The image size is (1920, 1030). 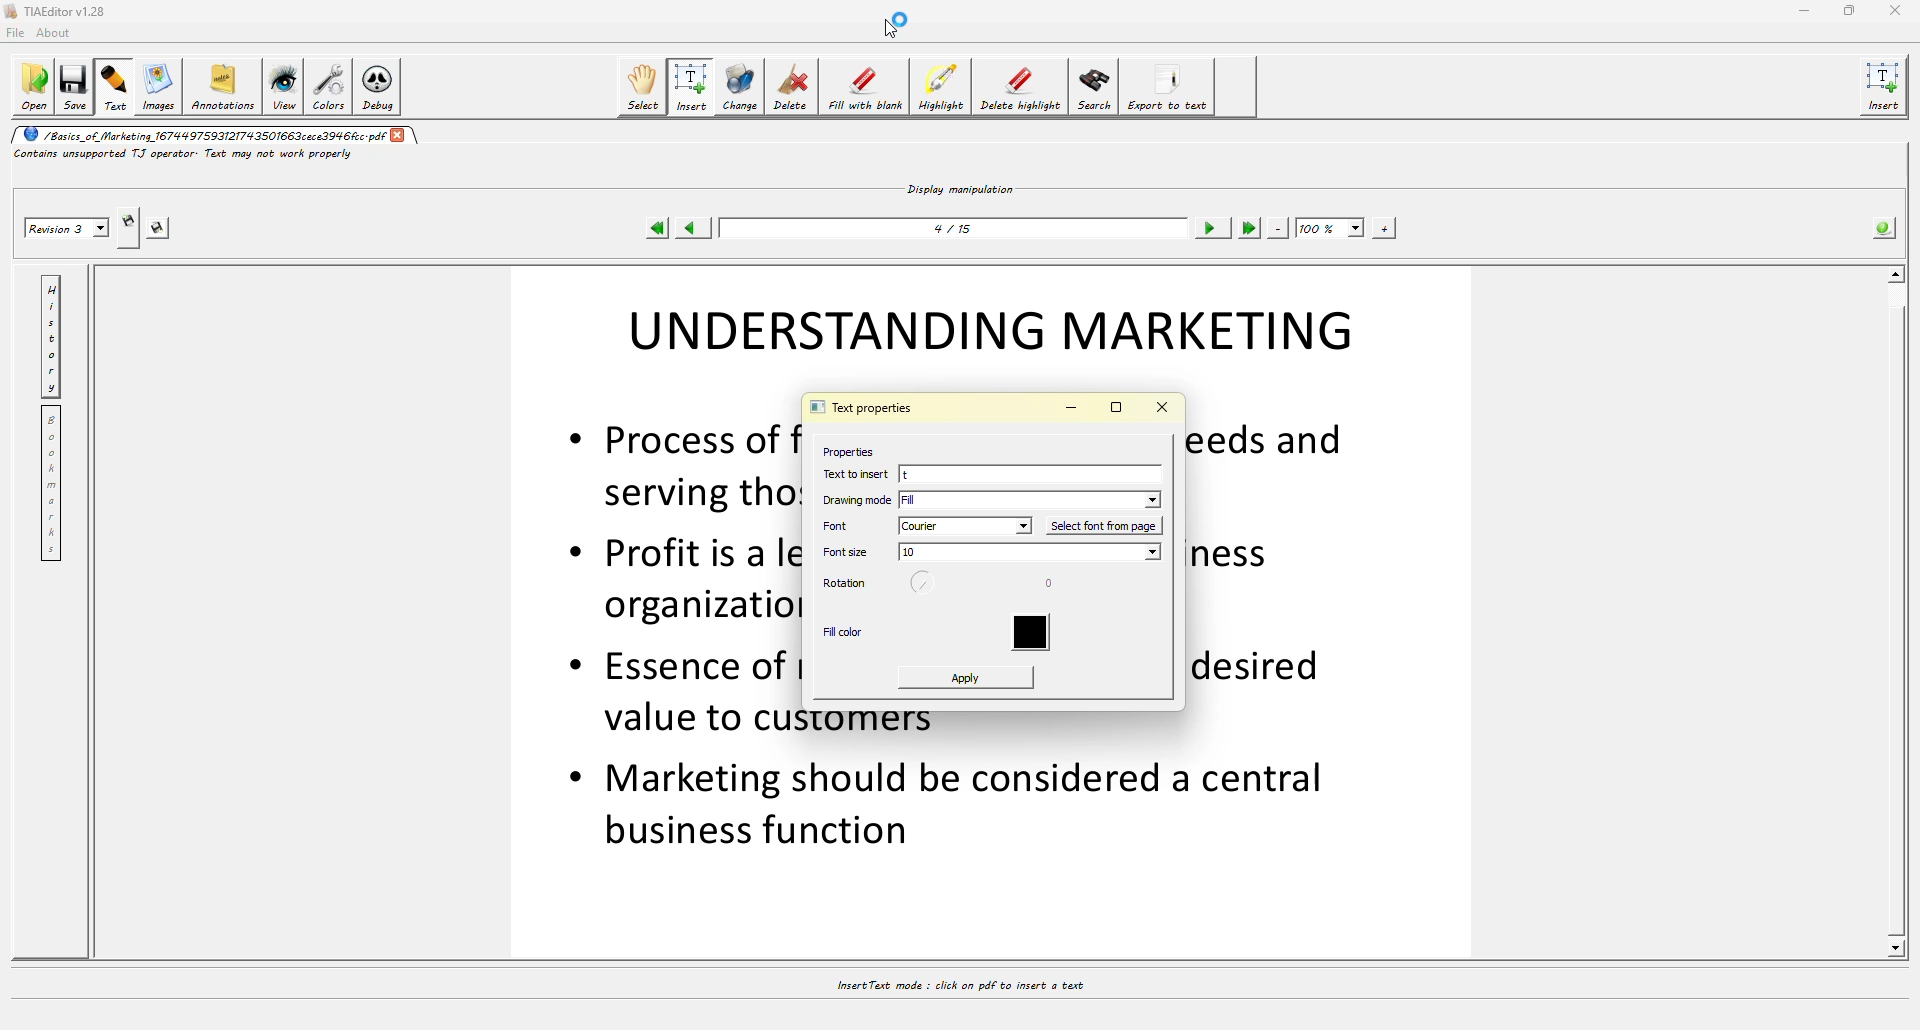 What do you see at coordinates (329, 85) in the screenshot?
I see `colors` at bounding box center [329, 85].